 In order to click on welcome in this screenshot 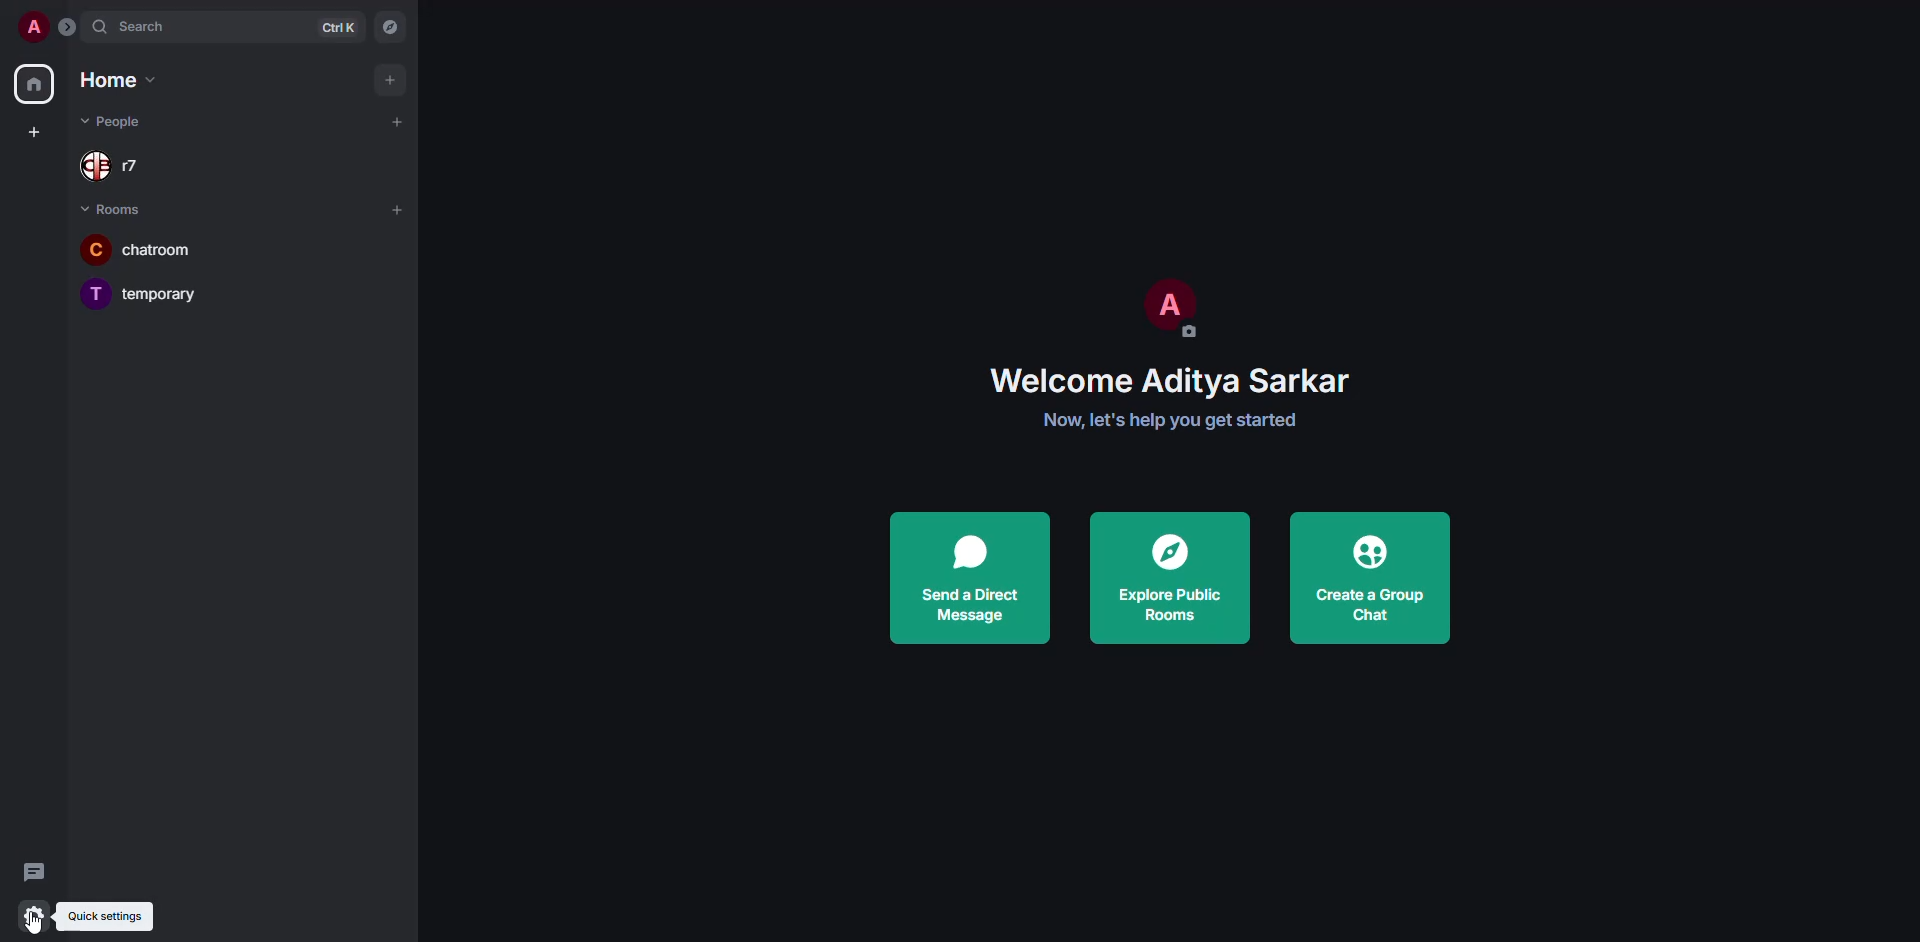, I will do `click(1168, 380)`.